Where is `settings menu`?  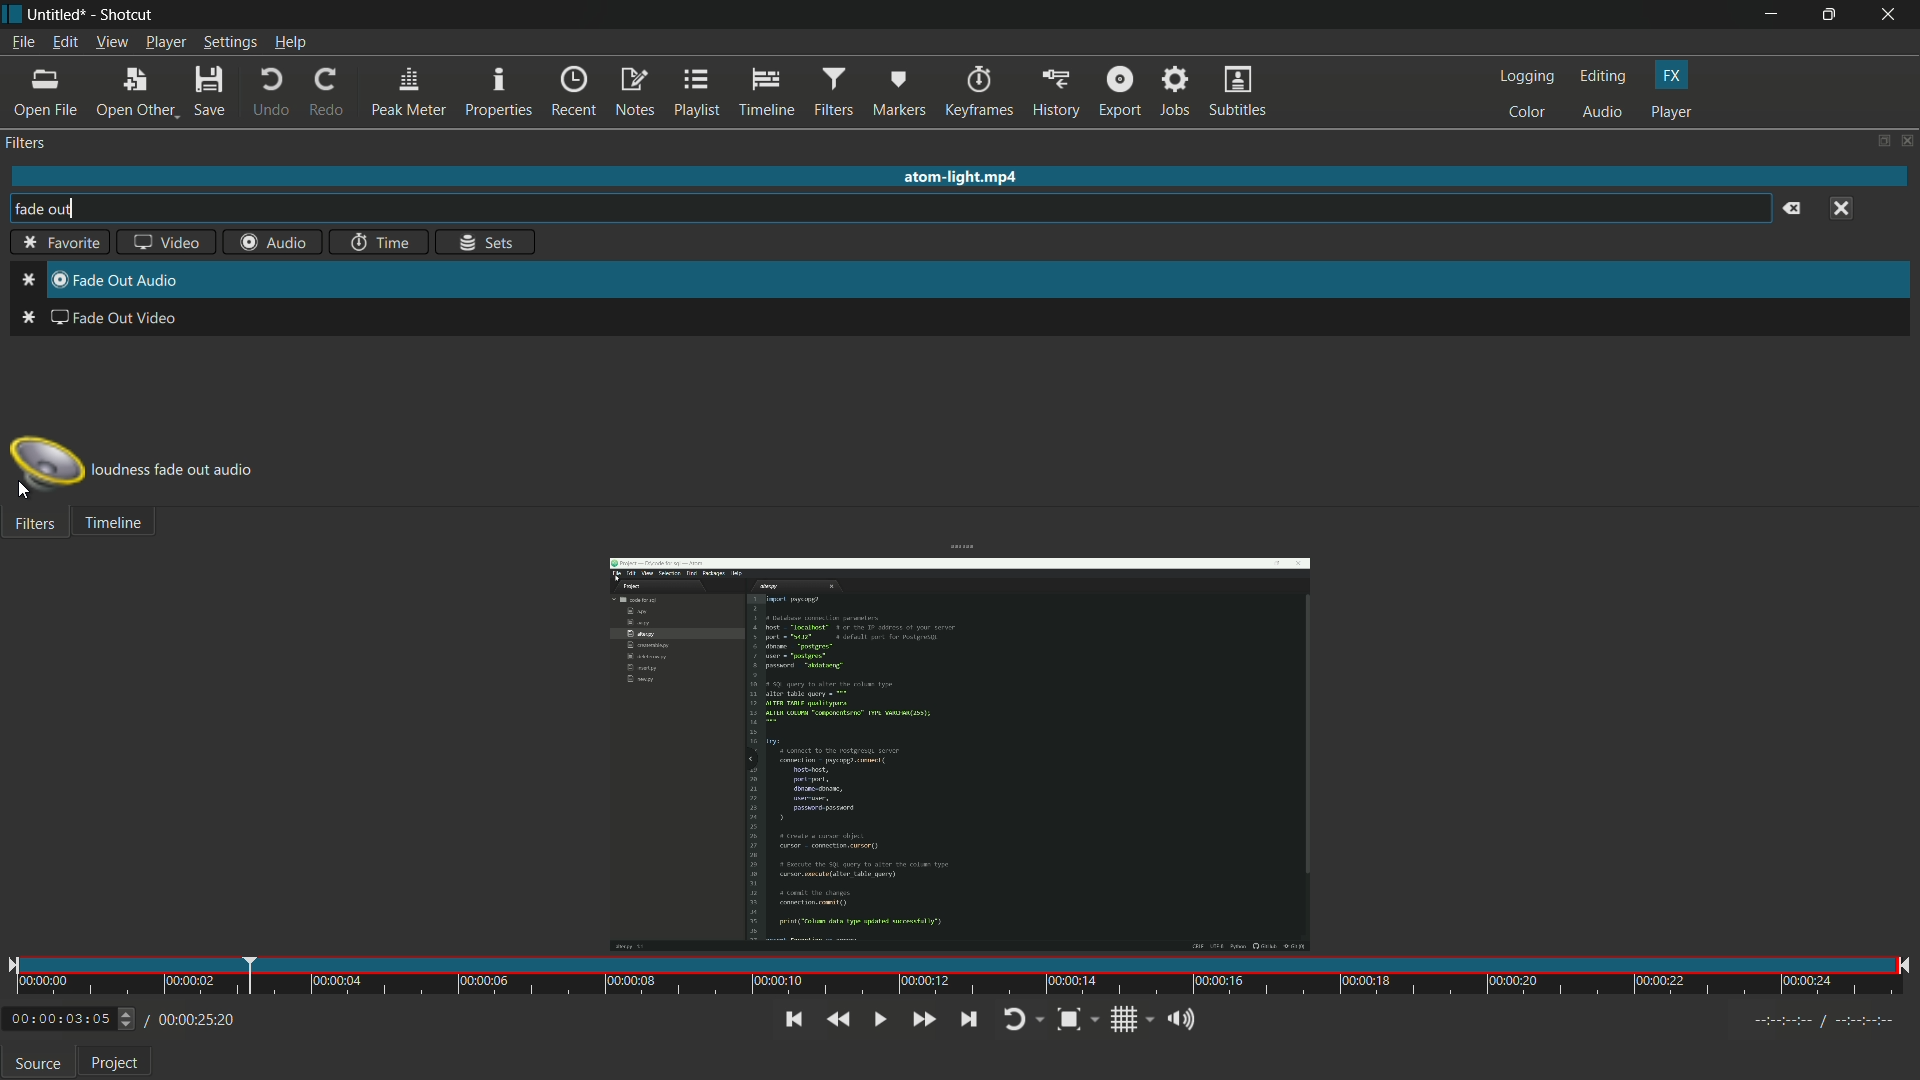
settings menu is located at coordinates (231, 43).